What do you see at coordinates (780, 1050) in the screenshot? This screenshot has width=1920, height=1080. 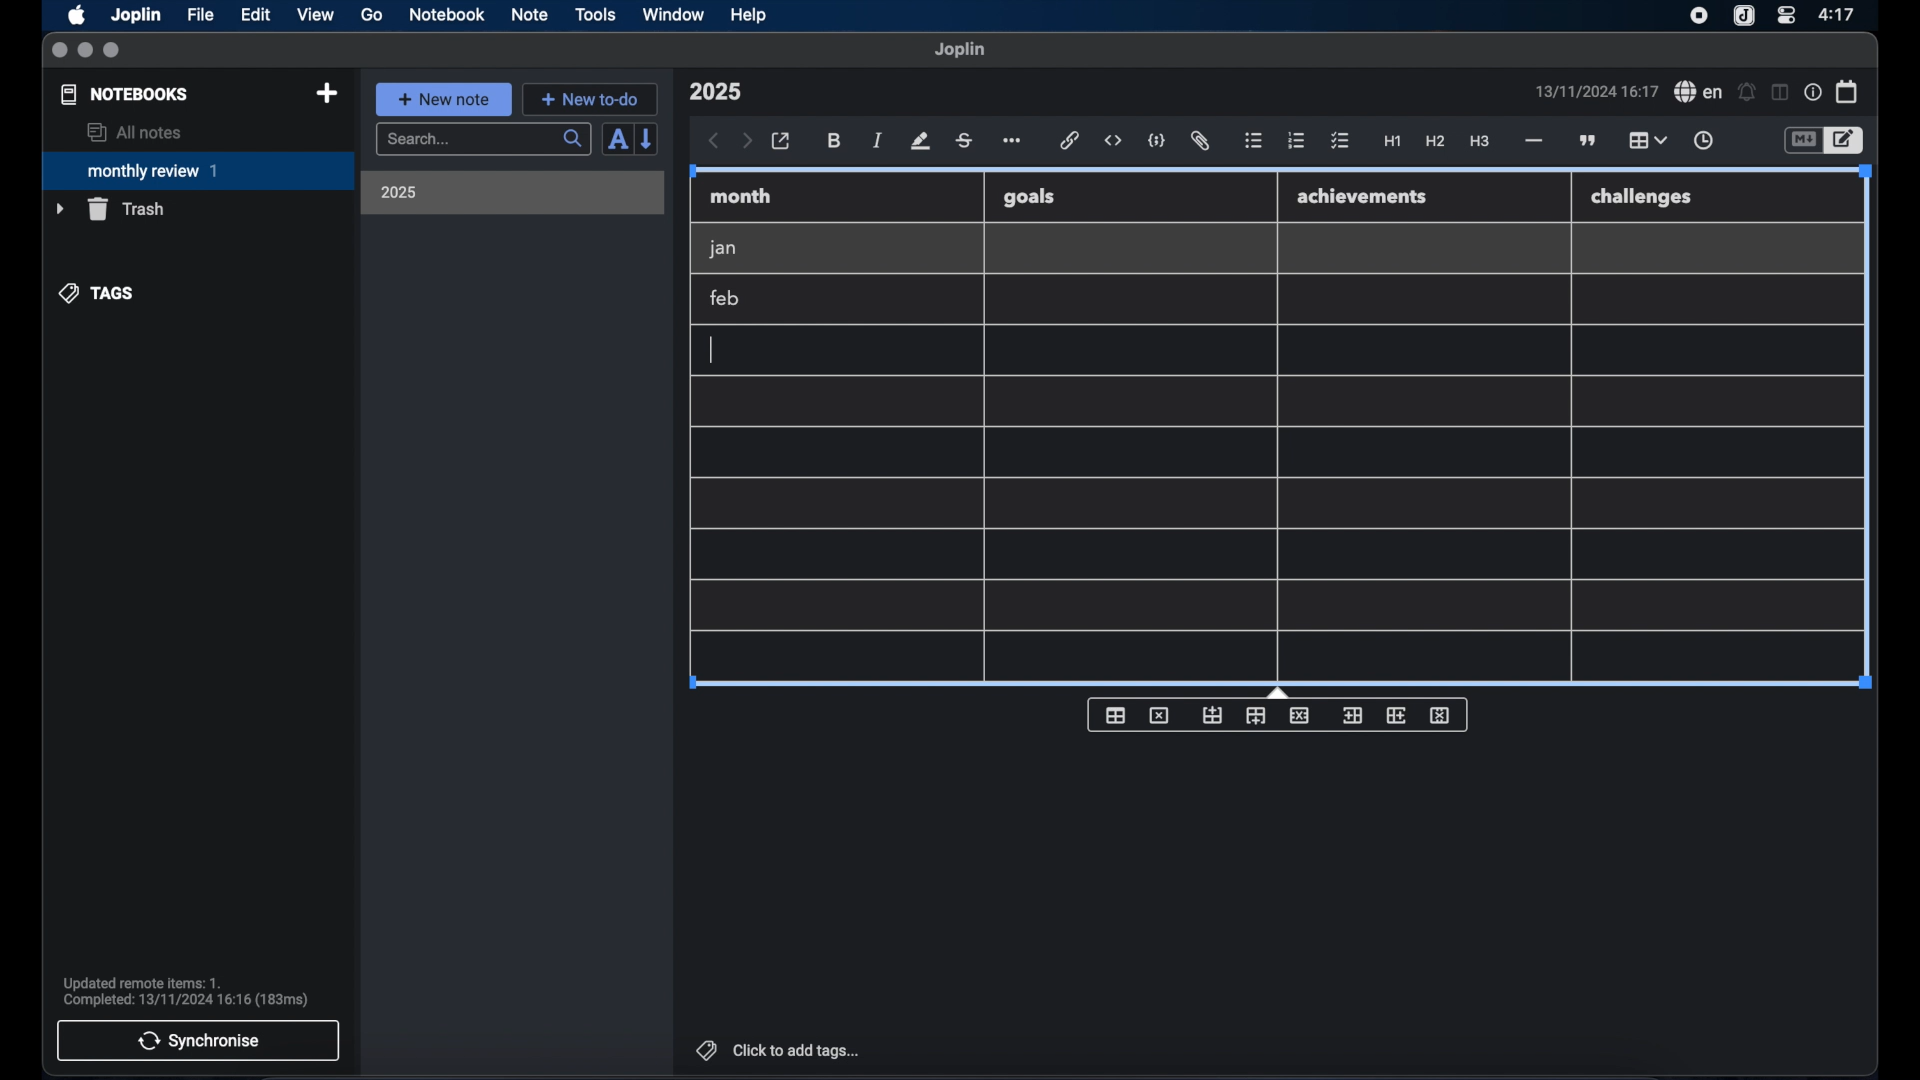 I see `click to add tags` at bounding box center [780, 1050].